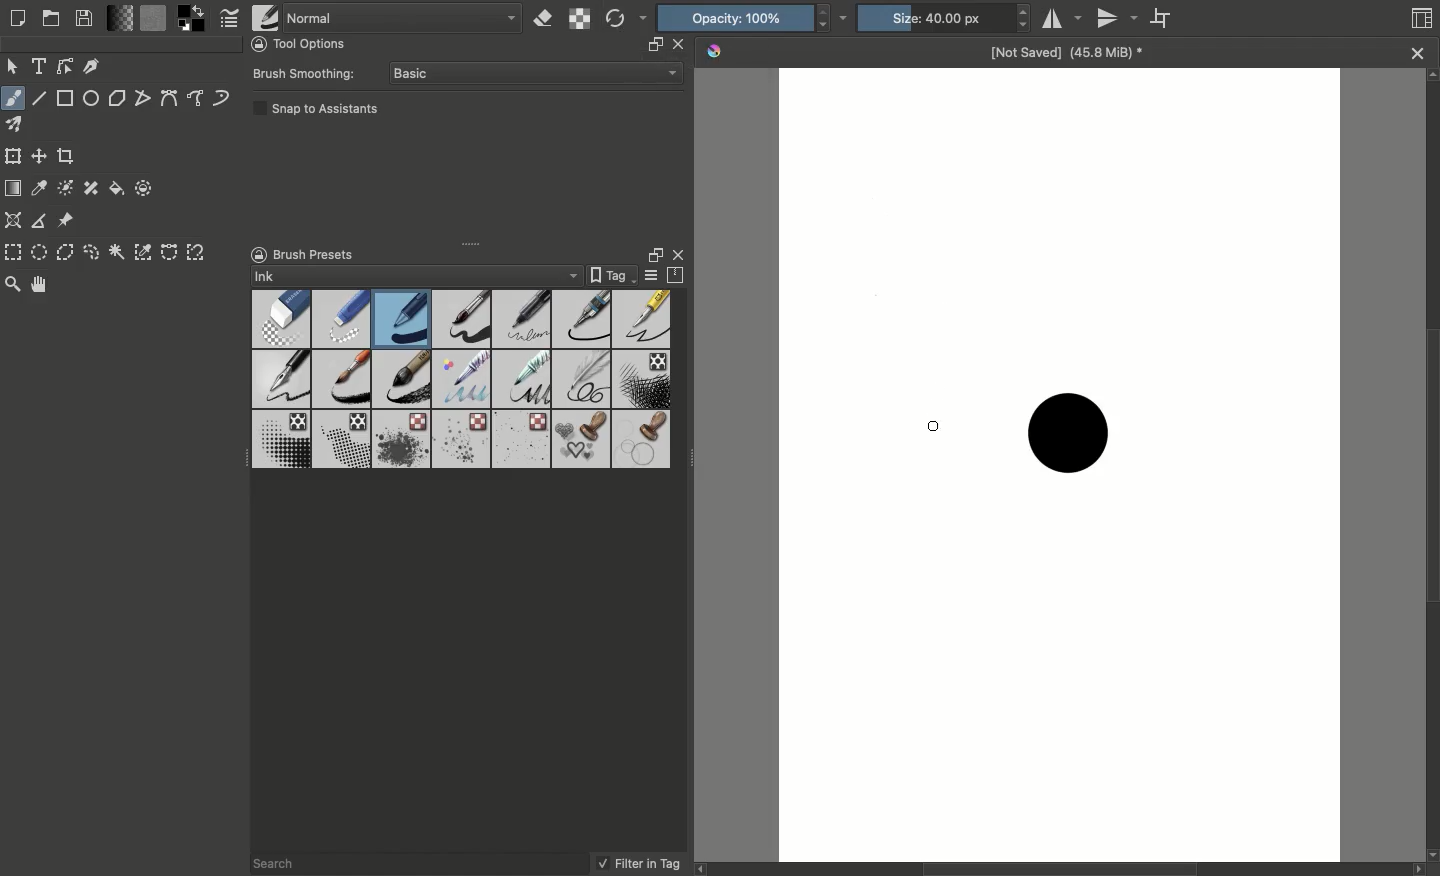 This screenshot has width=1440, height=876. What do you see at coordinates (652, 277) in the screenshot?
I see `Display settings` at bounding box center [652, 277].